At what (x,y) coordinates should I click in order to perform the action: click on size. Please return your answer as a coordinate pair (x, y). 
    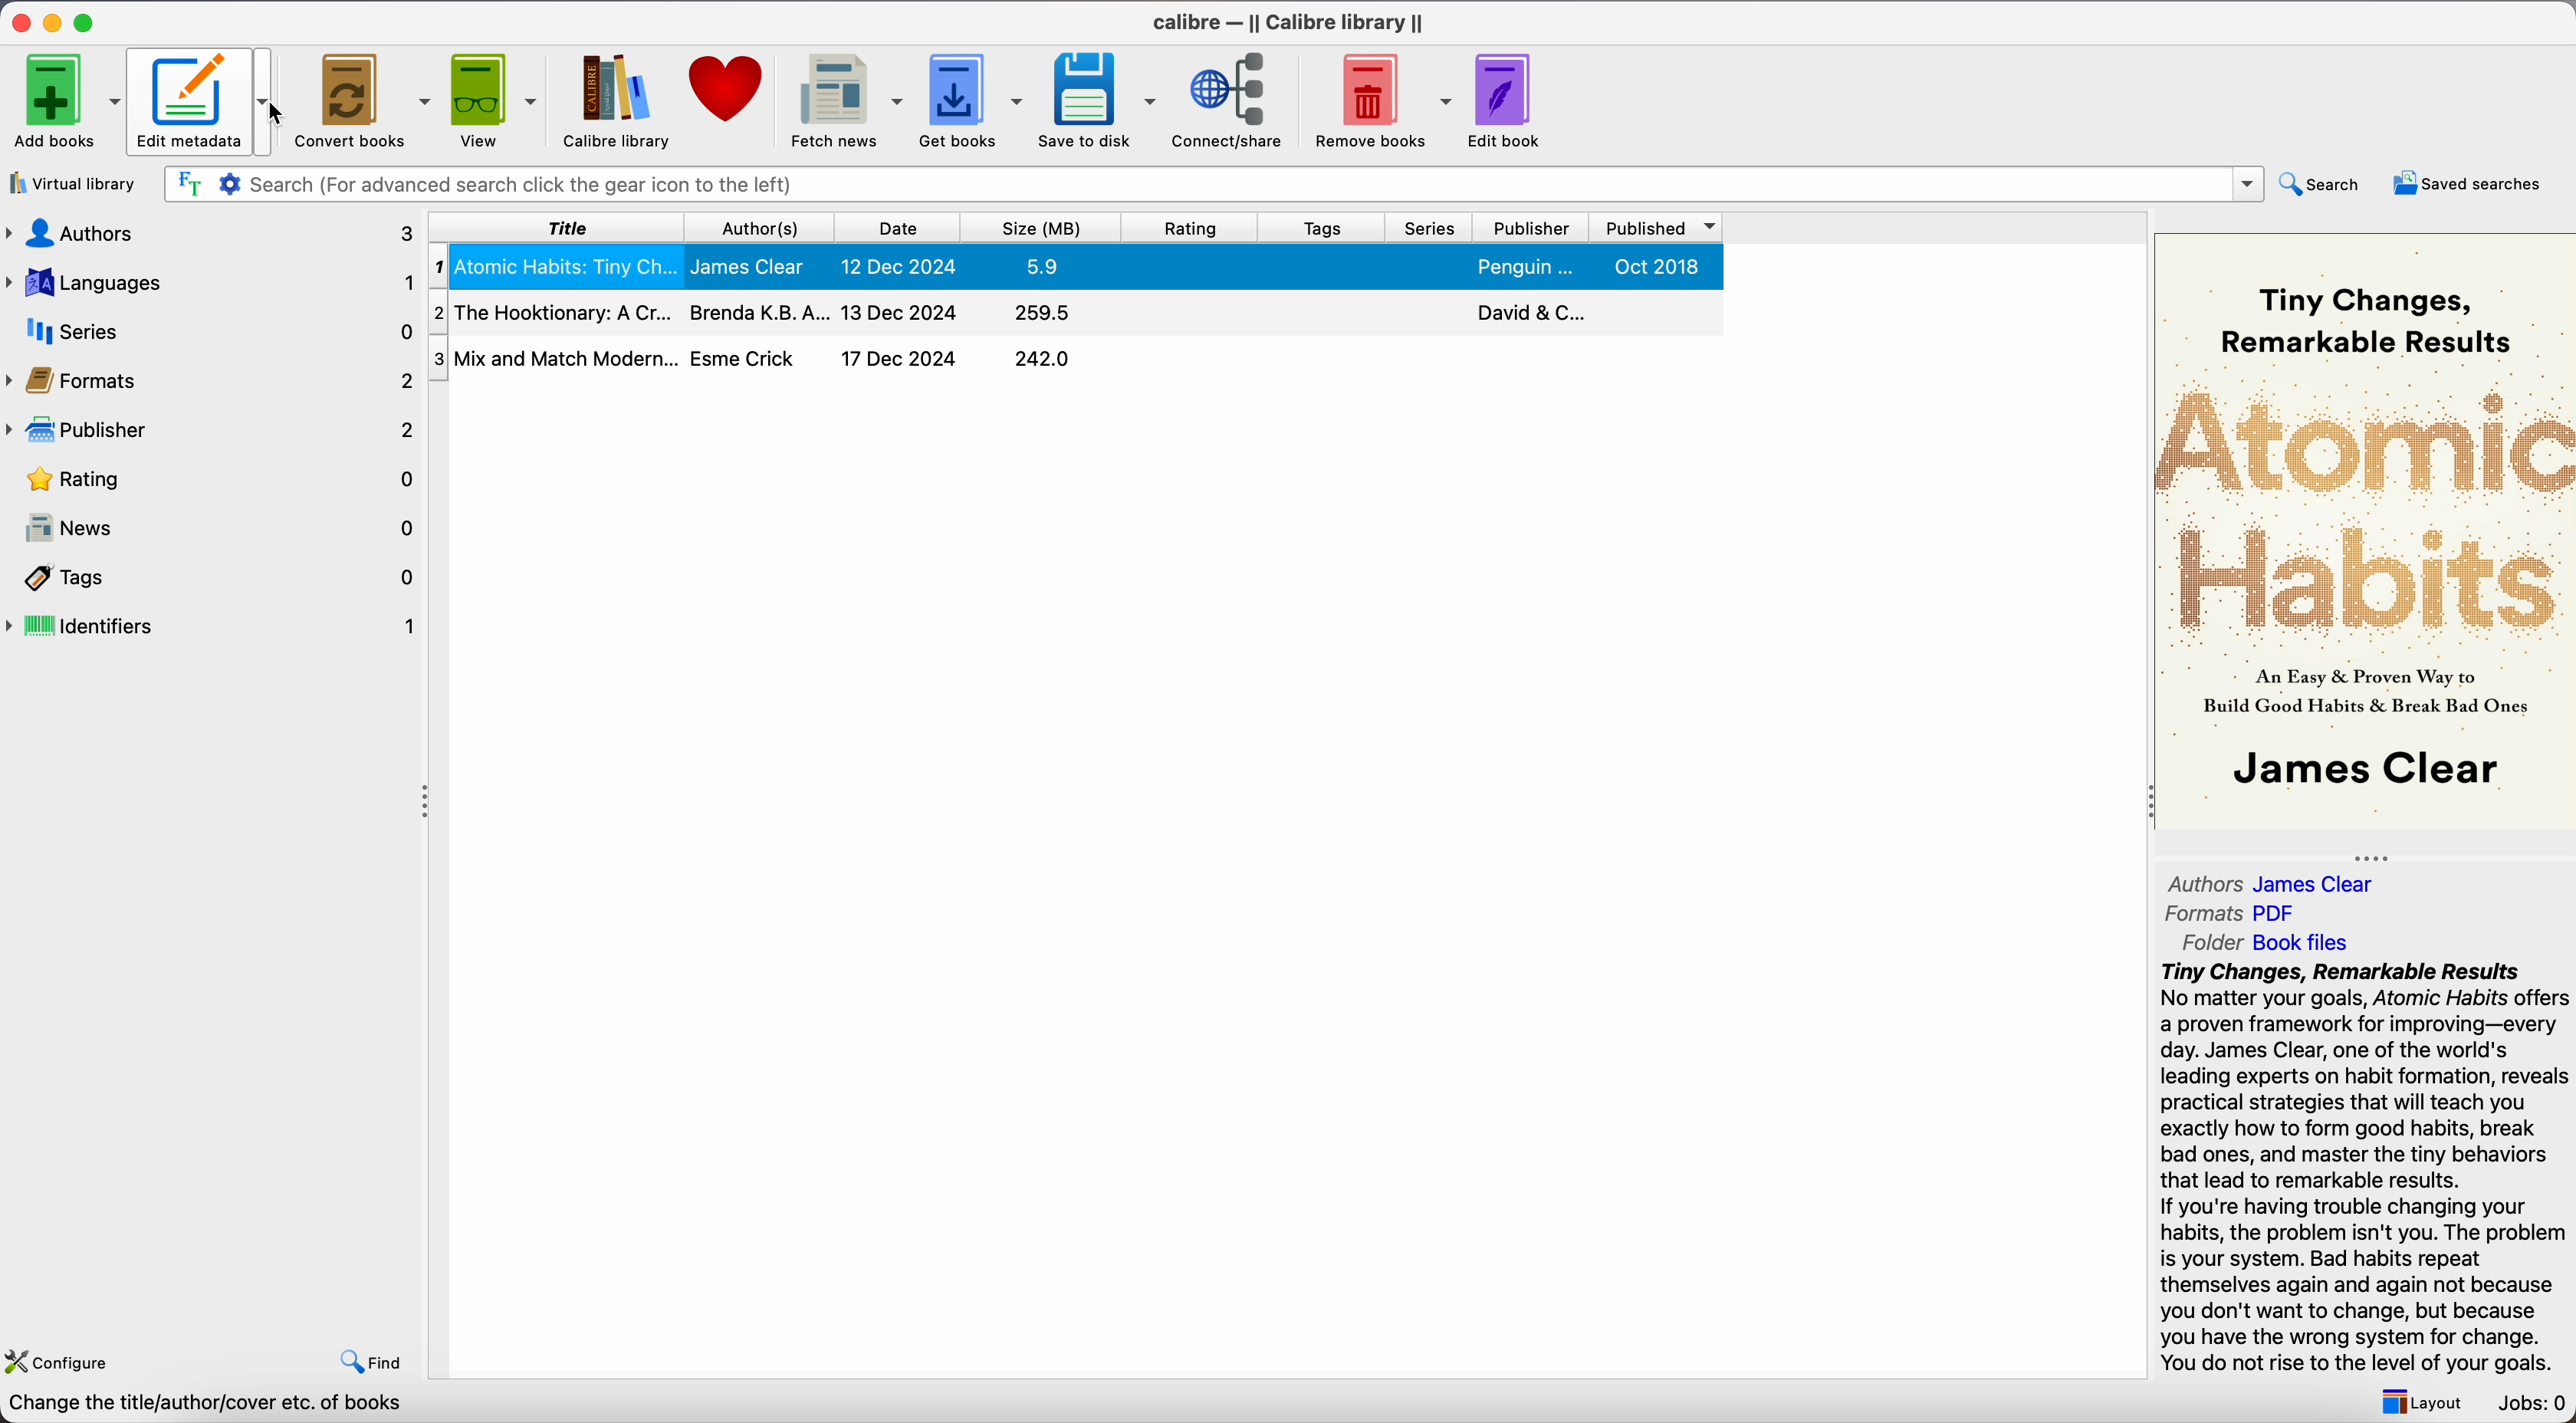
    Looking at the image, I should click on (1042, 228).